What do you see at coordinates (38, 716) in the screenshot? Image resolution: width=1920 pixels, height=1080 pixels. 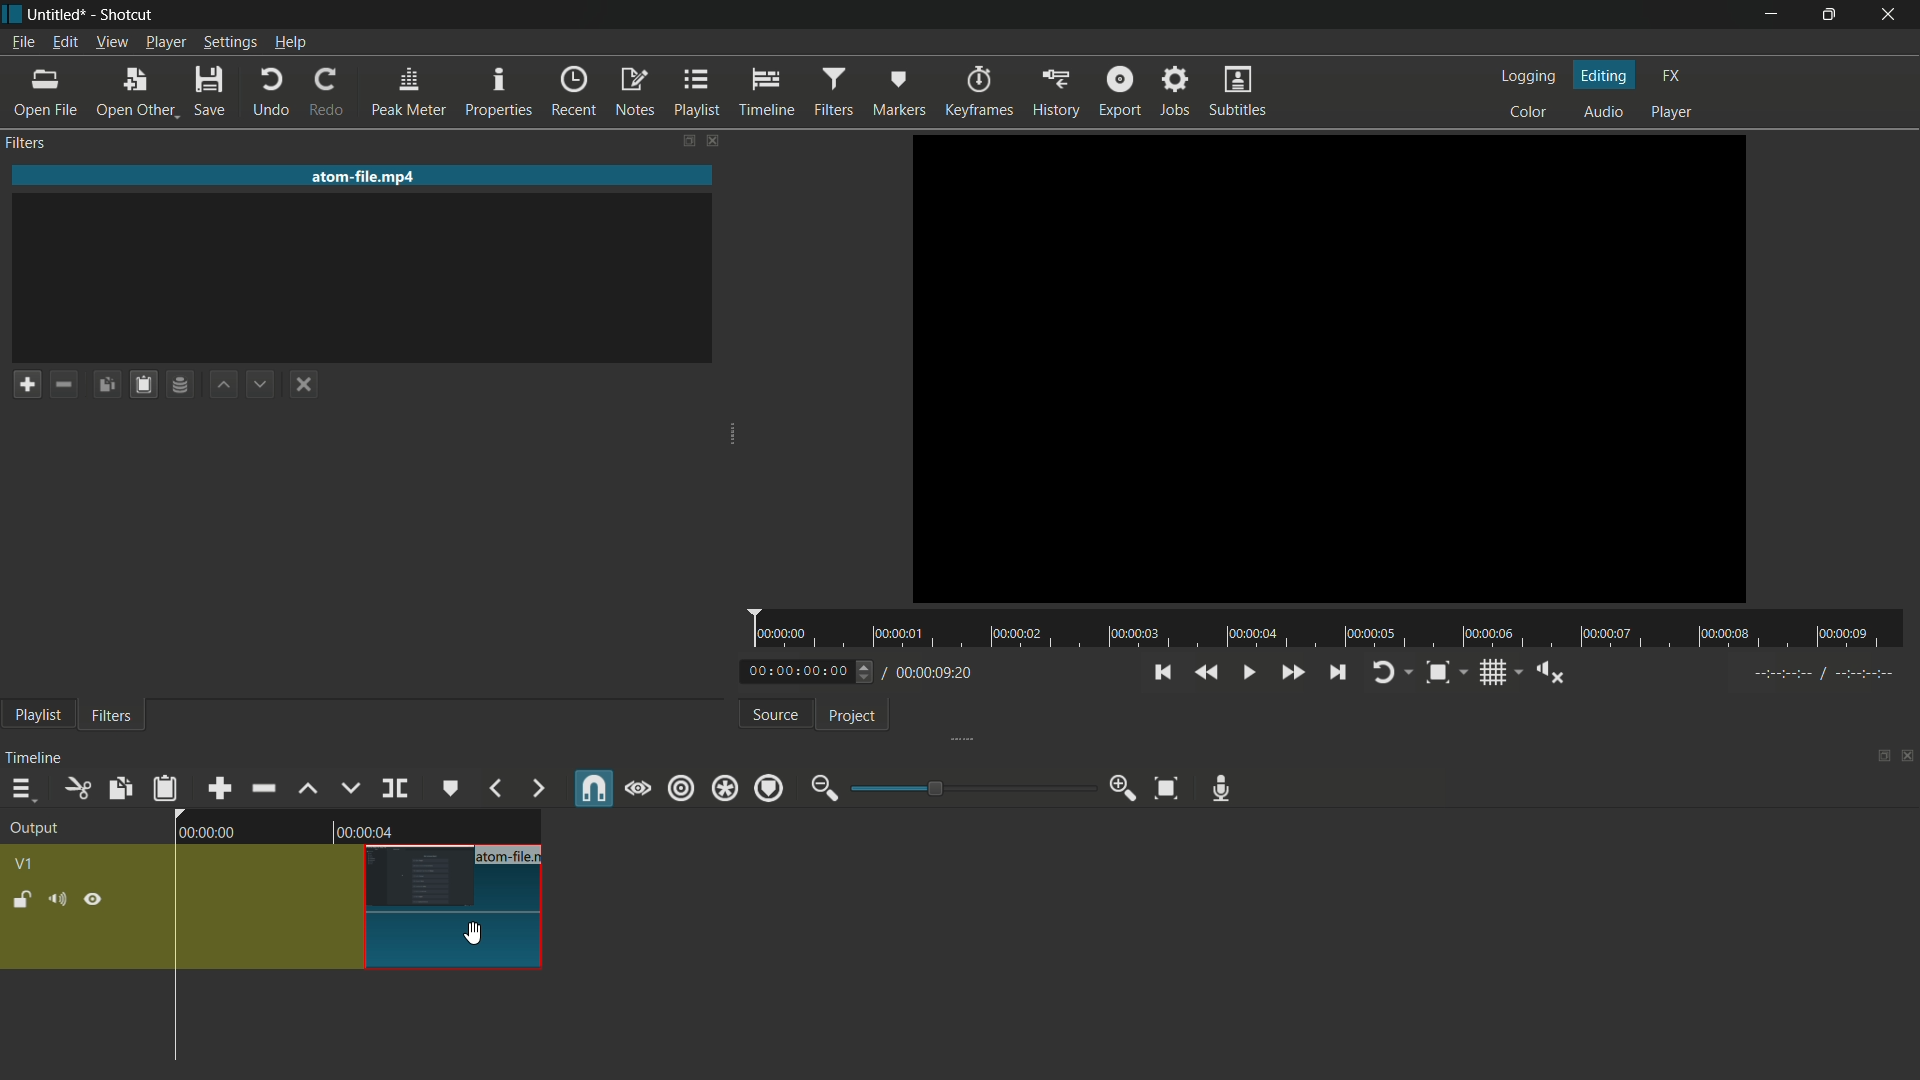 I see `playlist` at bounding box center [38, 716].